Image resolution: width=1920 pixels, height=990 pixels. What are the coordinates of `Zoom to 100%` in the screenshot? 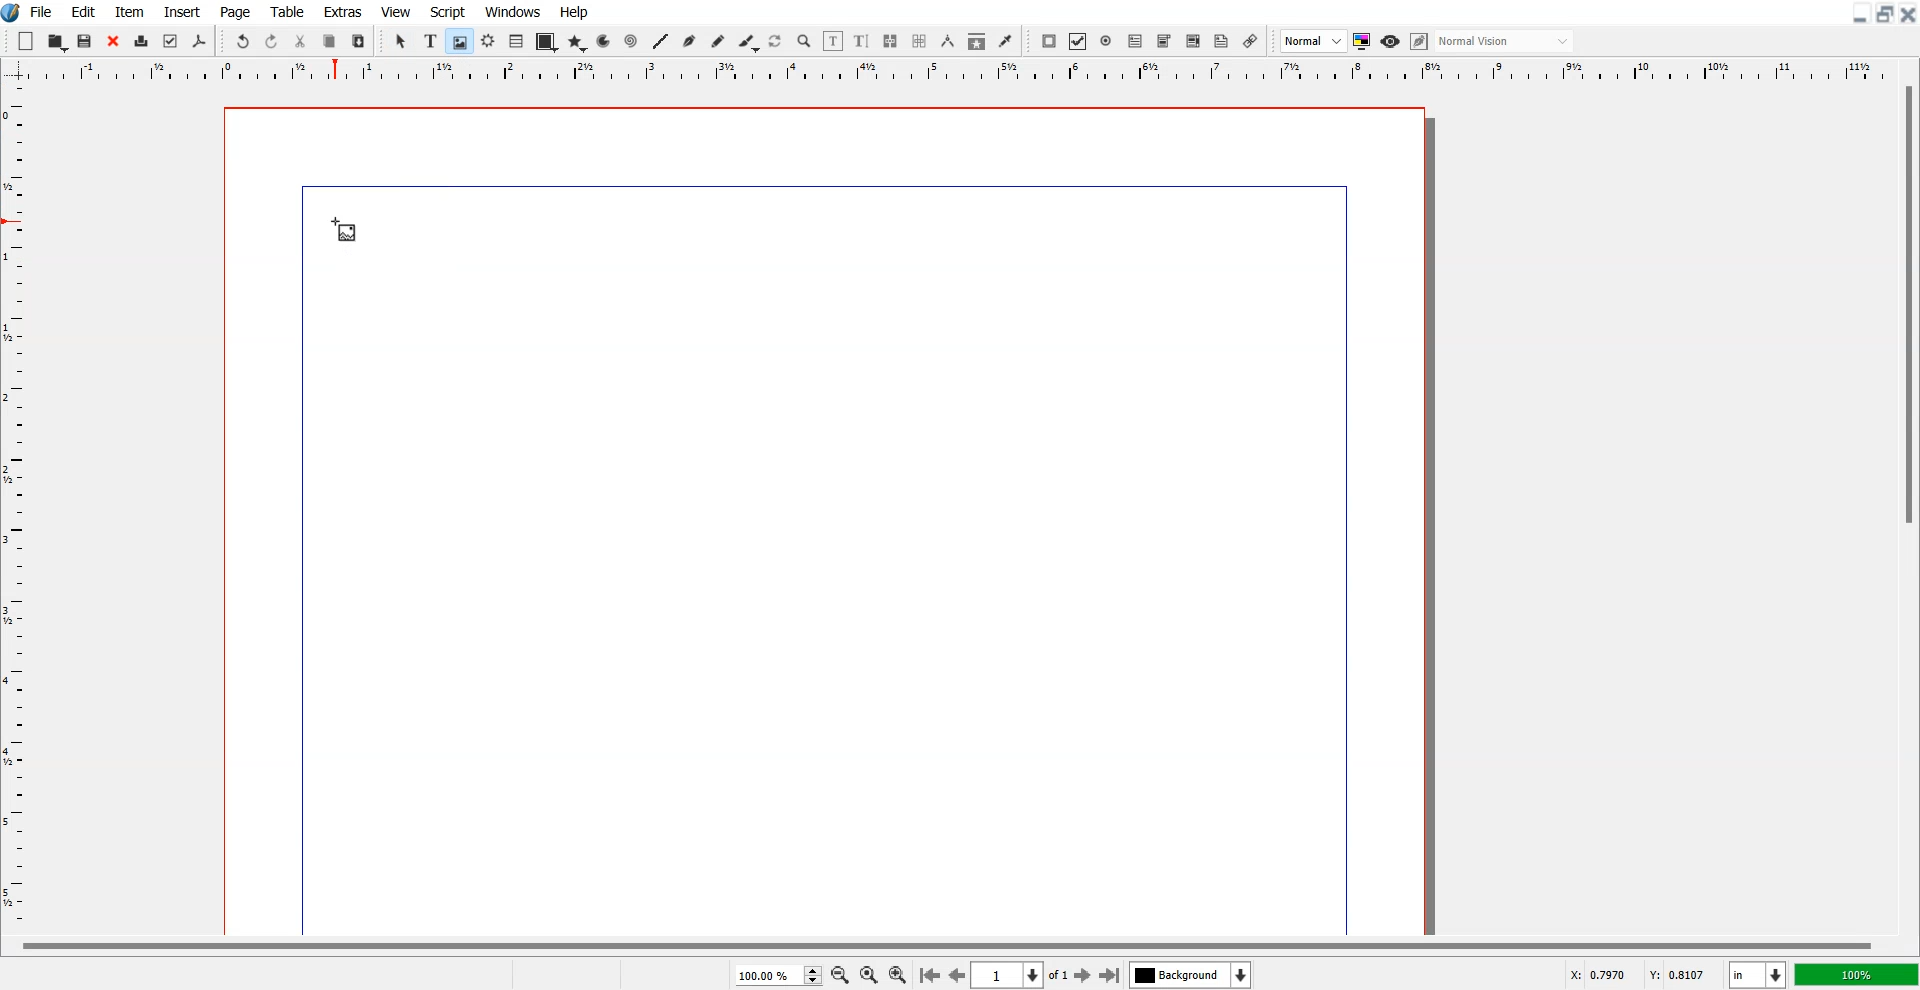 It's located at (868, 974).